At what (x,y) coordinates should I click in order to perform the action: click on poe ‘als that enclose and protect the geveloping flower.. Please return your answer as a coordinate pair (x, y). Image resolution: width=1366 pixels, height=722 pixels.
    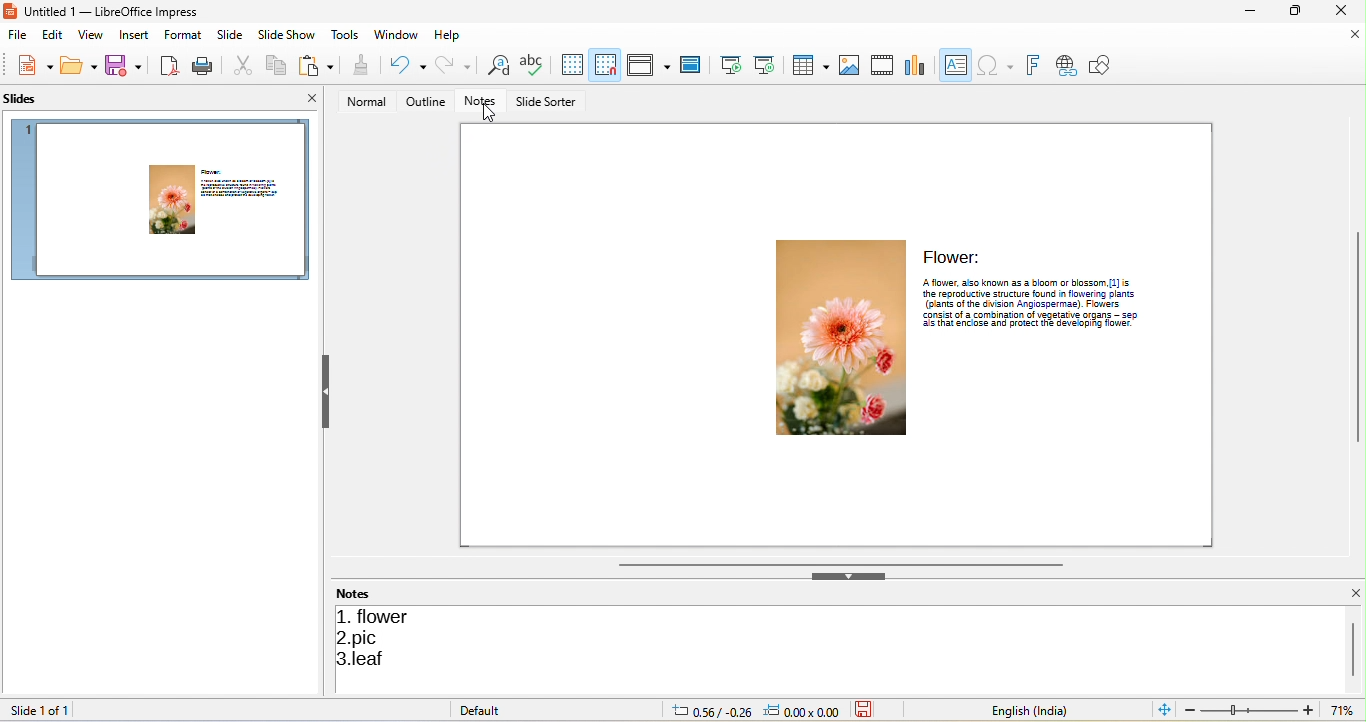
    Looking at the image, I should click on (1027, 325).